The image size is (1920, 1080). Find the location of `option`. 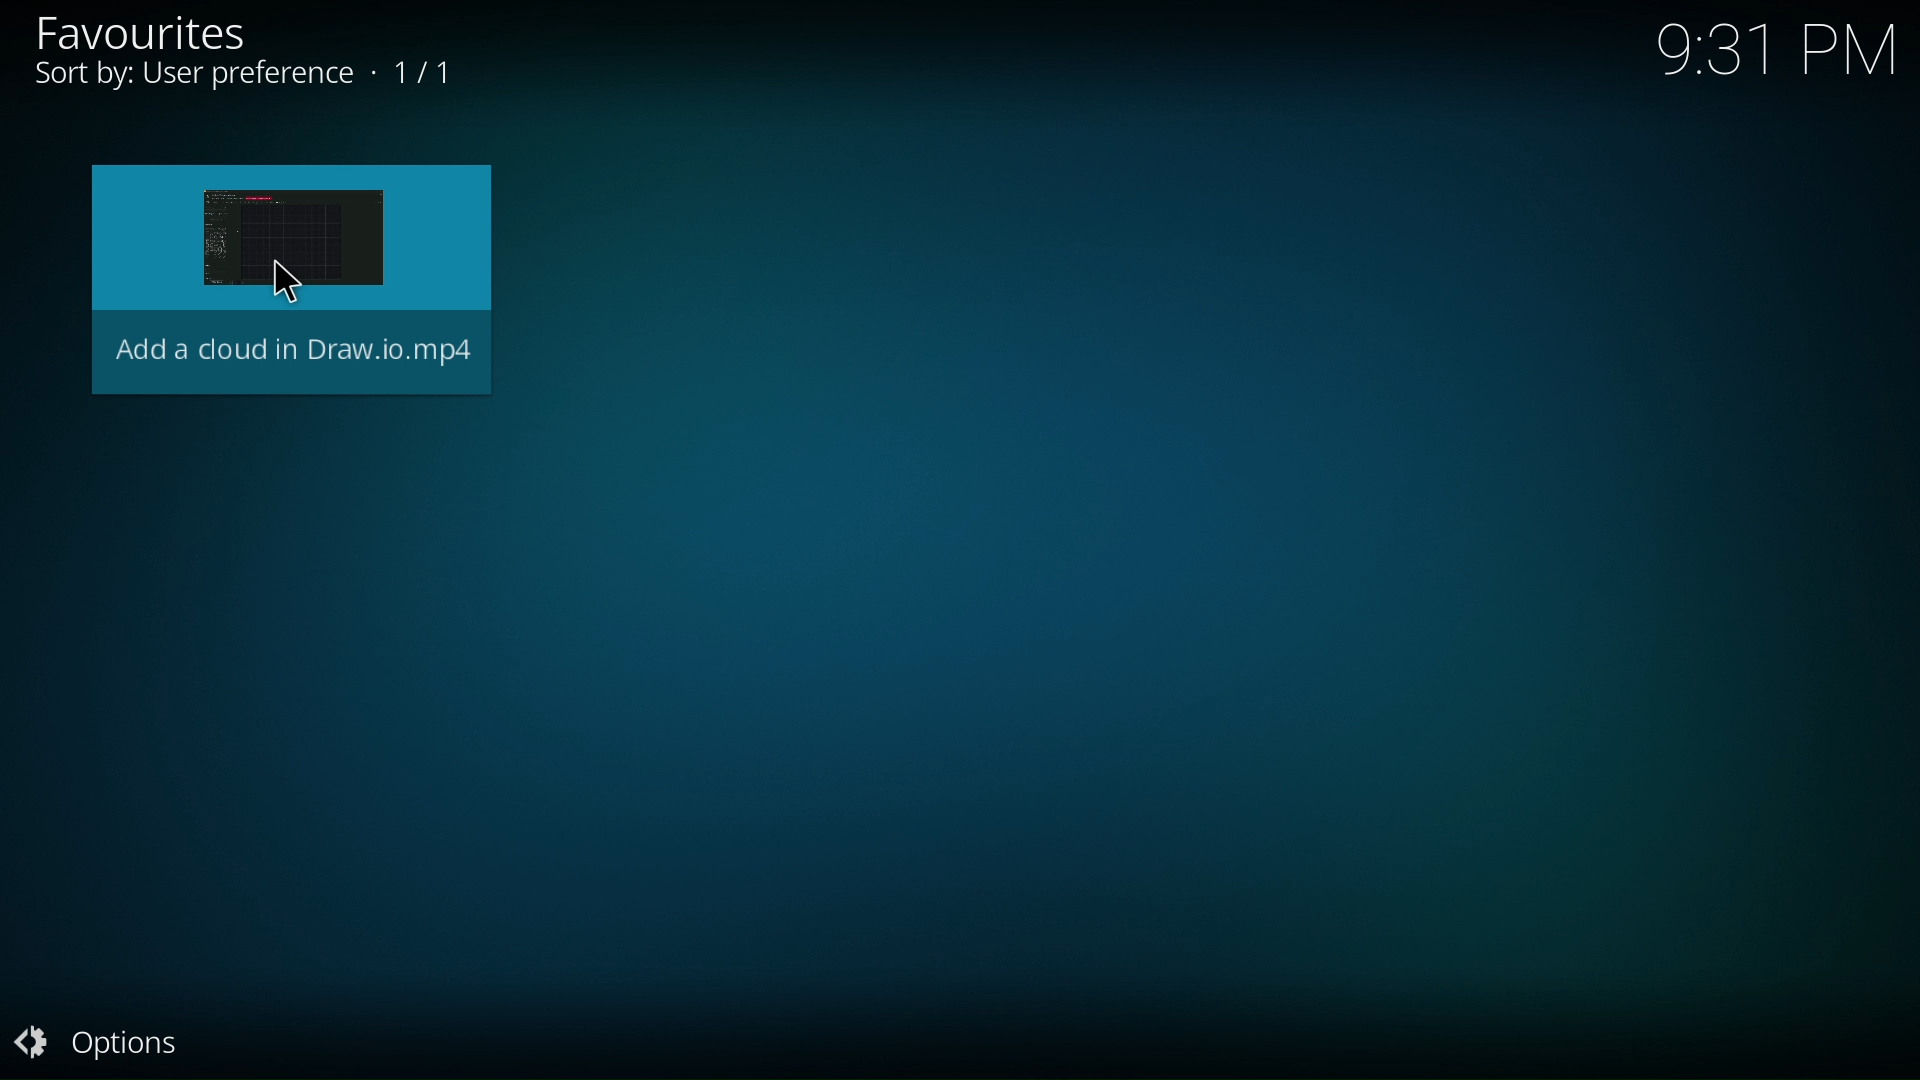

option is located at coordinates (116, 1043).